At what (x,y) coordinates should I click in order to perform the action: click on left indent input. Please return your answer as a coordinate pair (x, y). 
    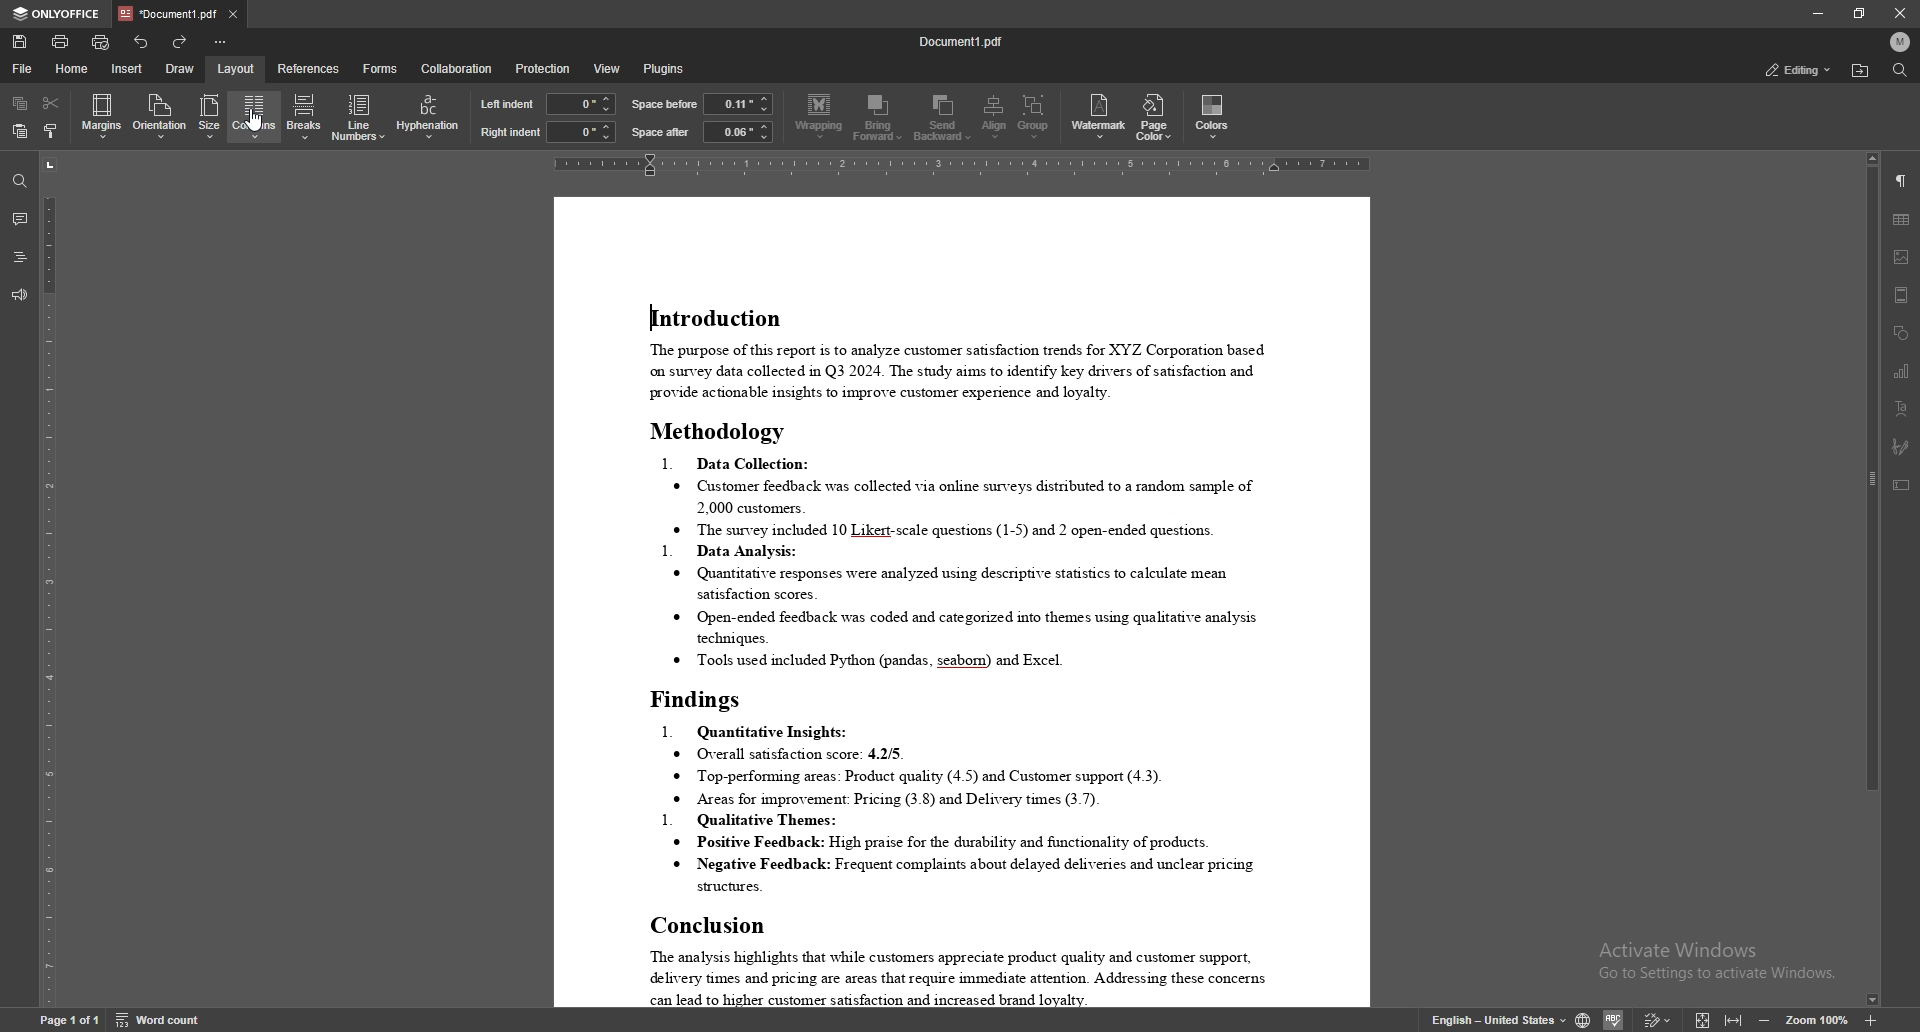
    Looking at the image, I should click on (582, 104).